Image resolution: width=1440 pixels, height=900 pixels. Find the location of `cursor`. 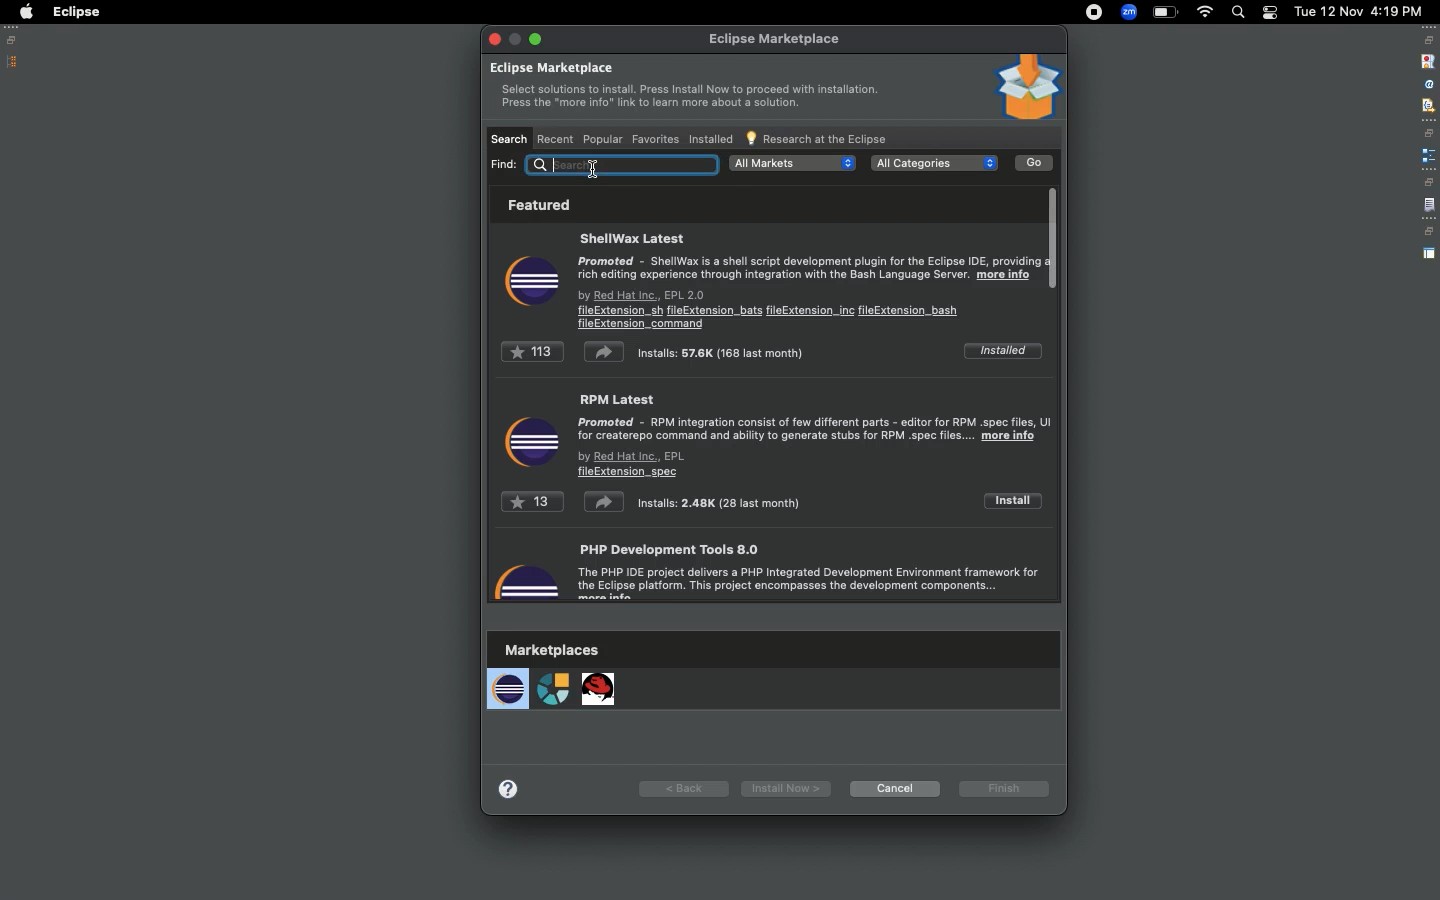

cursor is located at coordinates (591, 168).